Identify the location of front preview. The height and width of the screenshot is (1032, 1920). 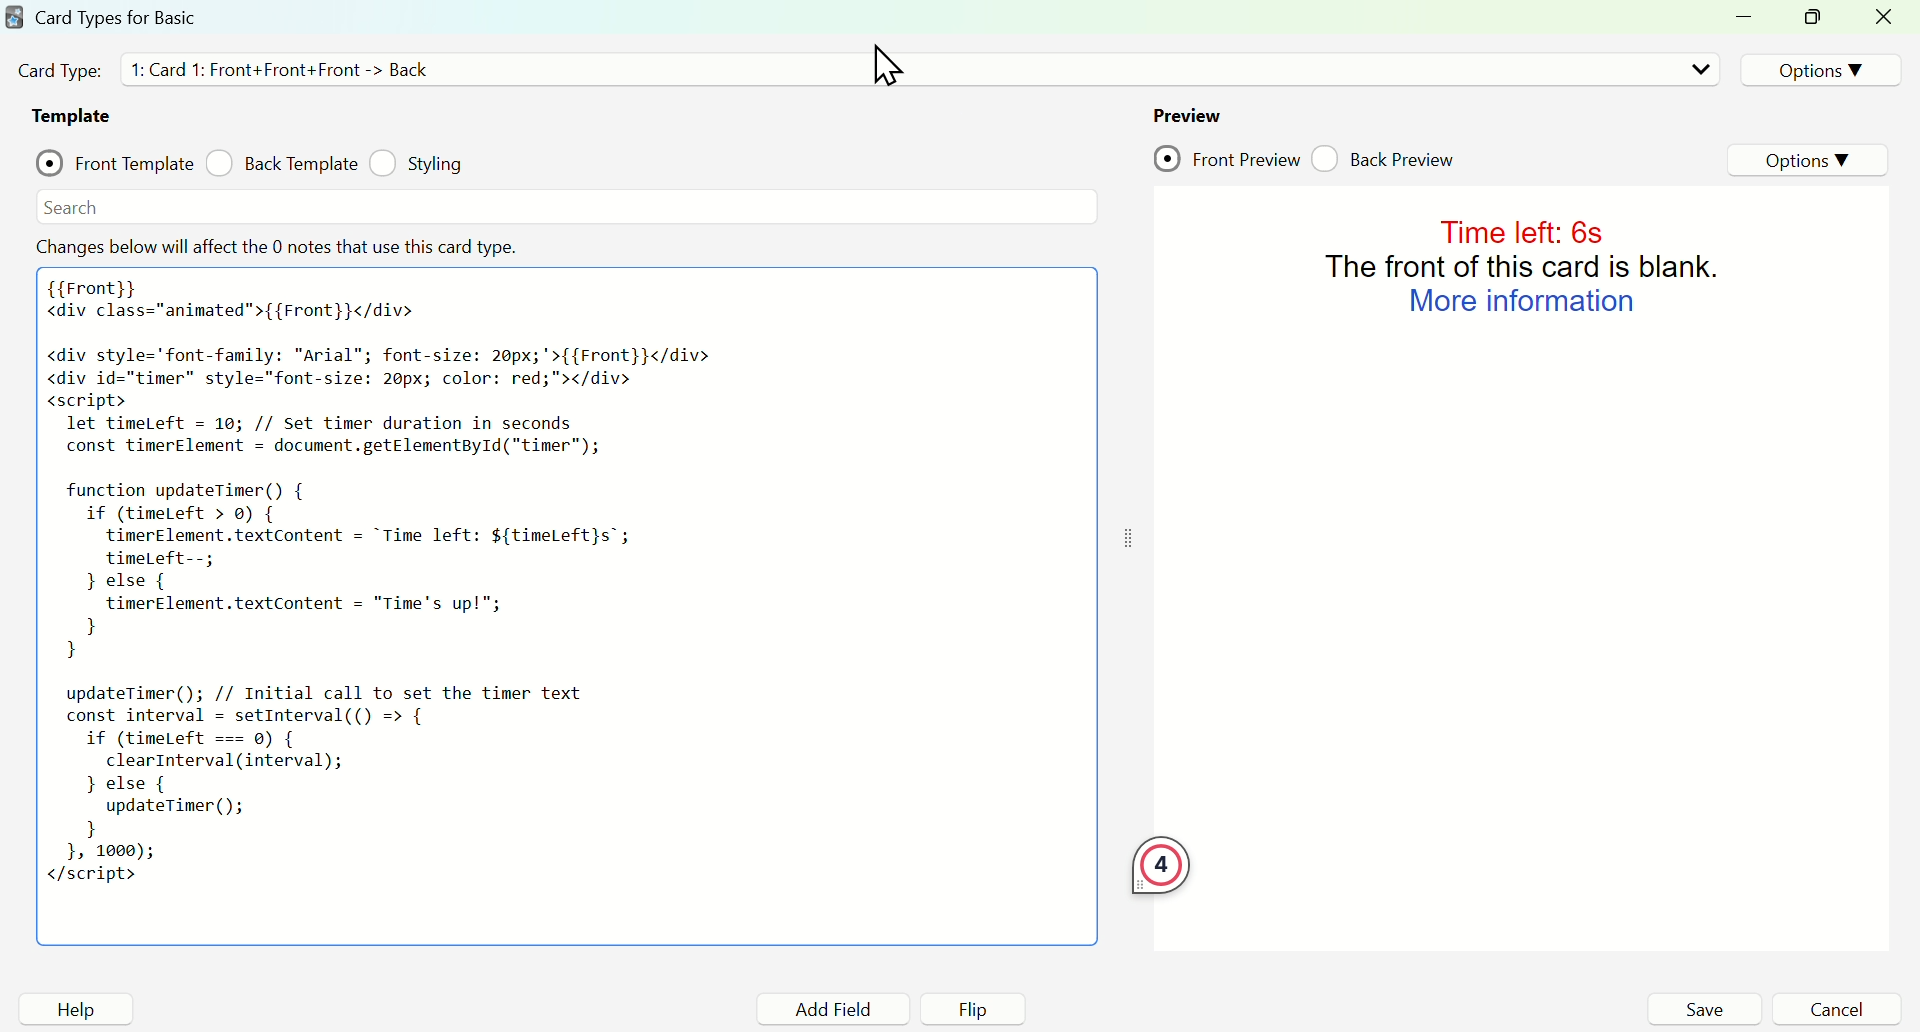
(1227, 160).